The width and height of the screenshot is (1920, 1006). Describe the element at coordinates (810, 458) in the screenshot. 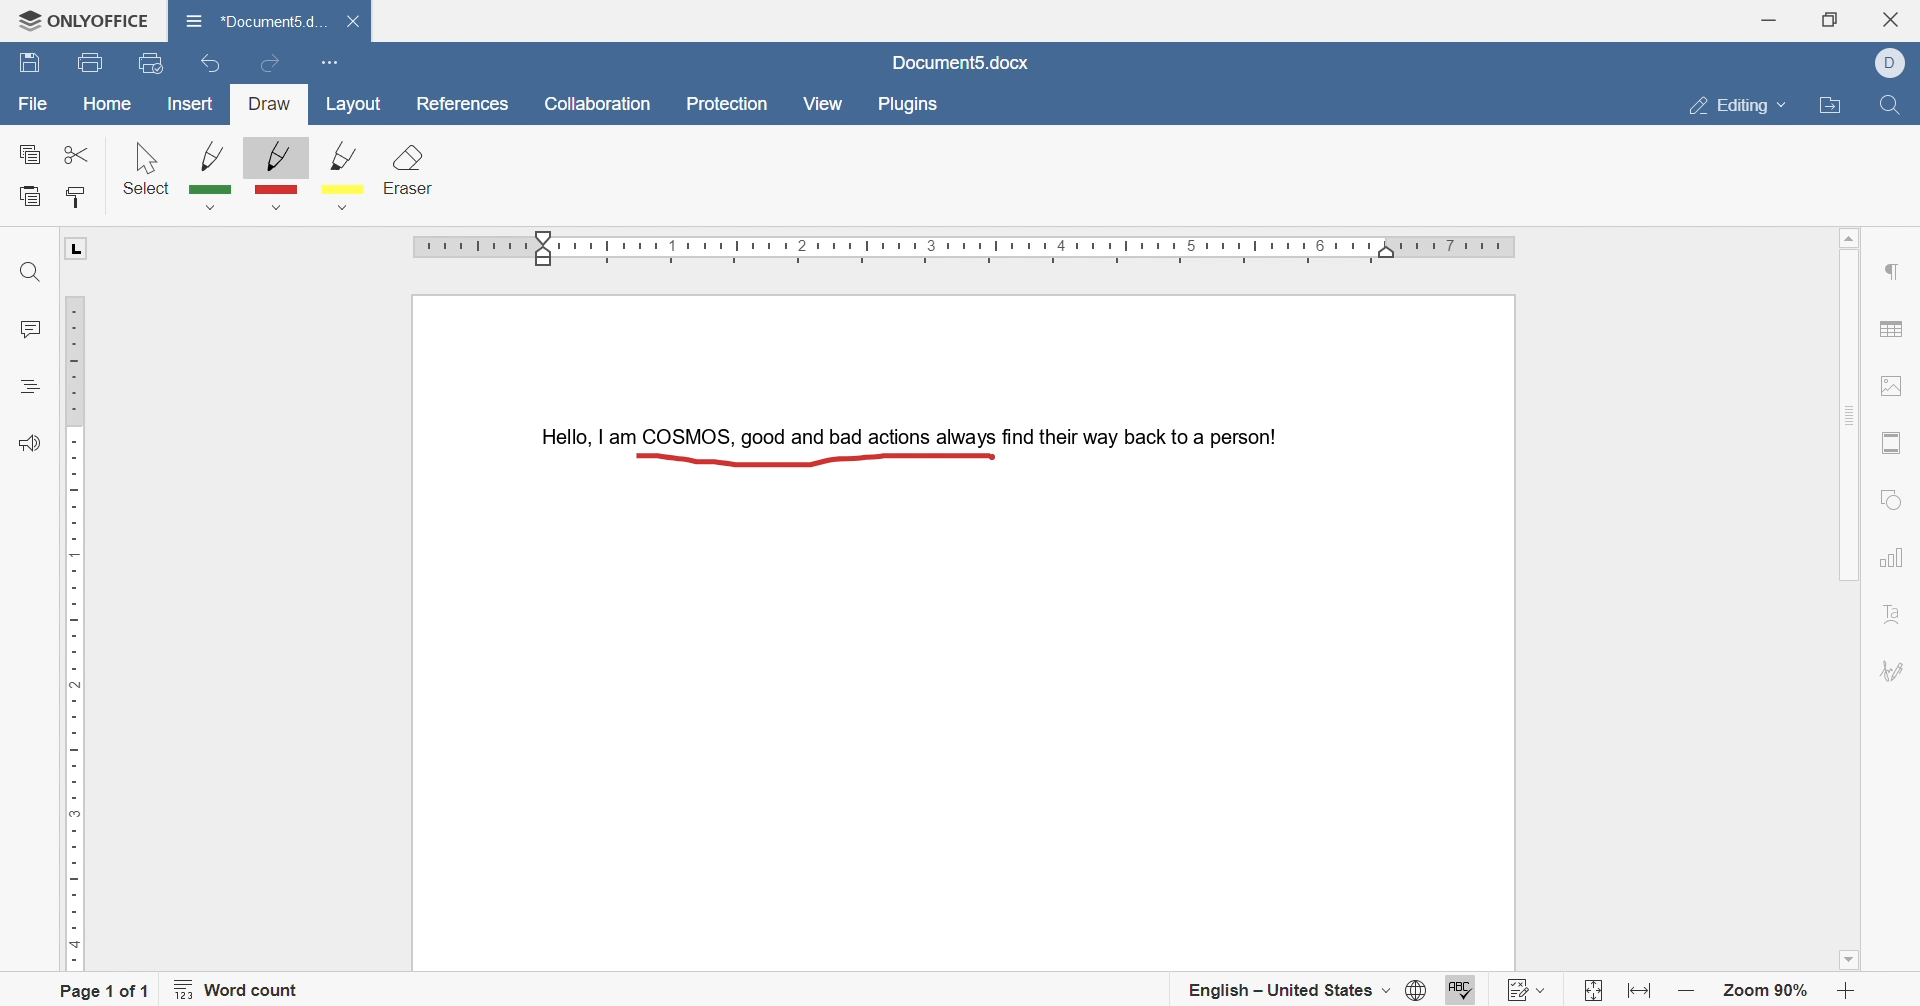

I see `Drawn Line` at that location.